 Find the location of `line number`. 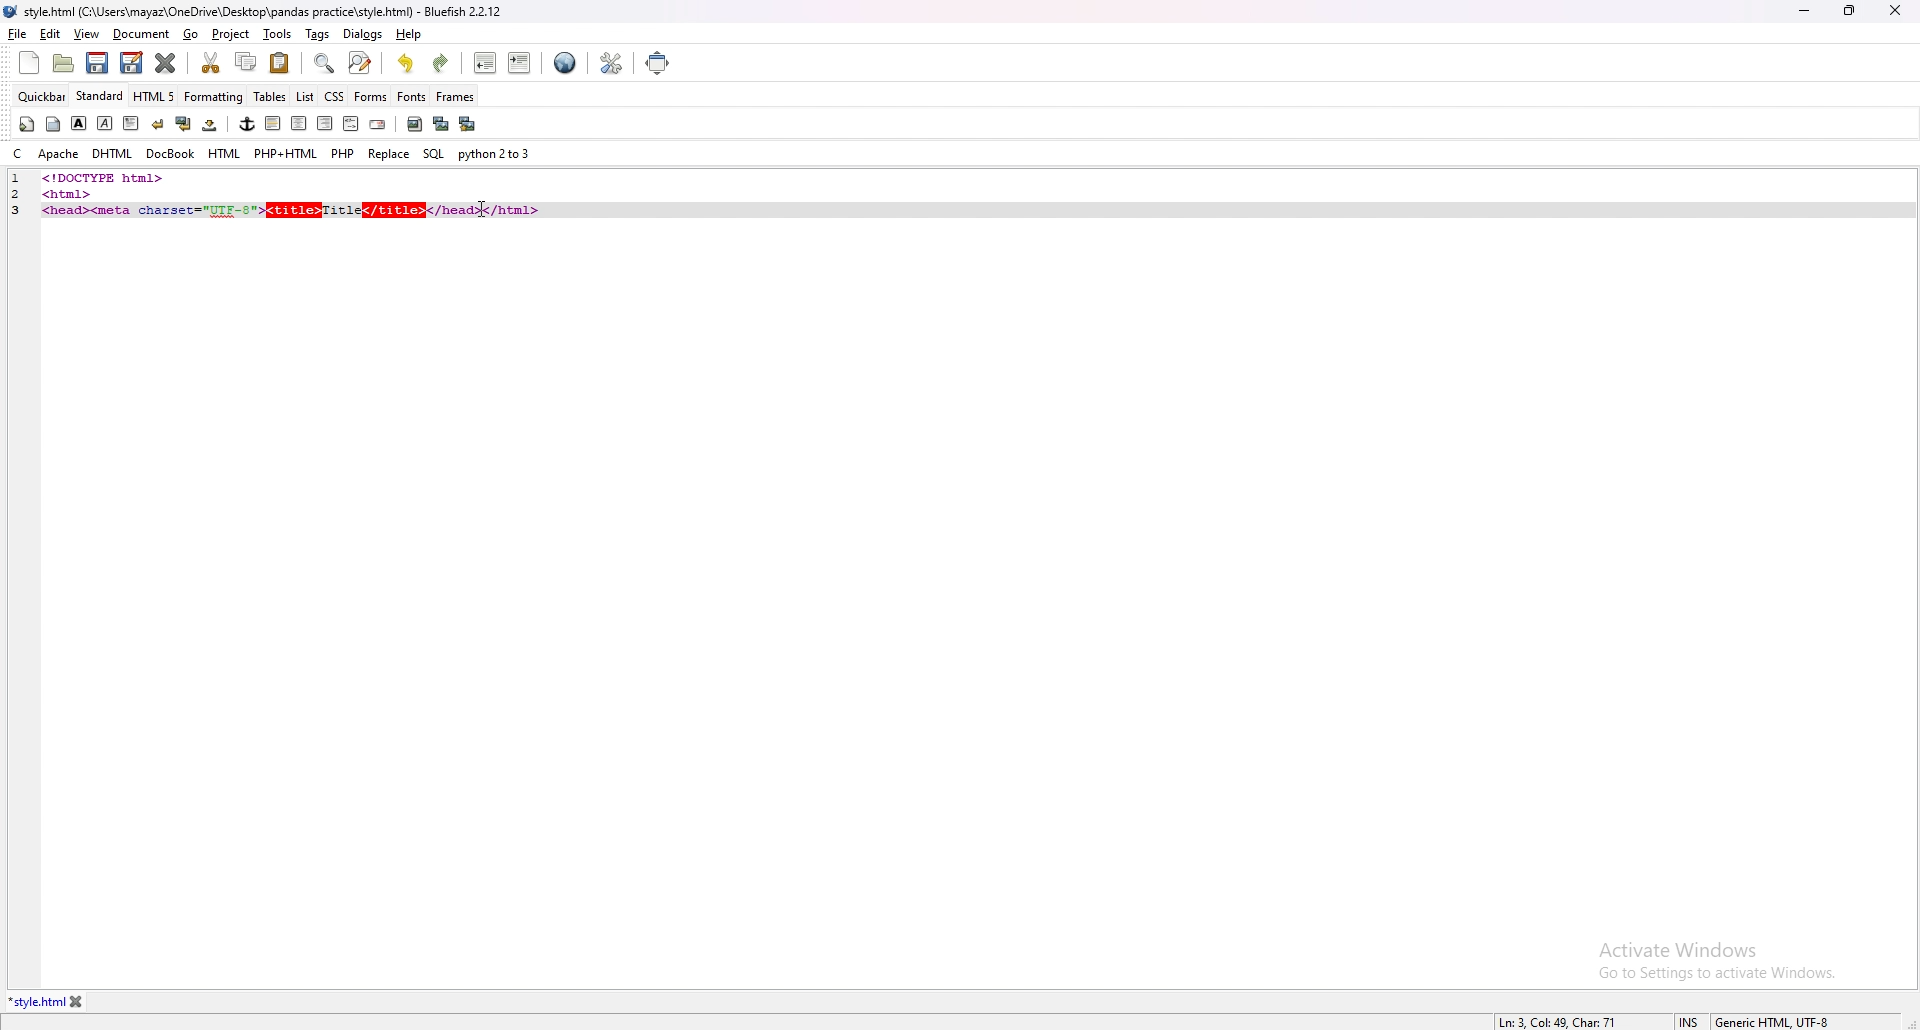

line number is located at coordinates (22, 210).